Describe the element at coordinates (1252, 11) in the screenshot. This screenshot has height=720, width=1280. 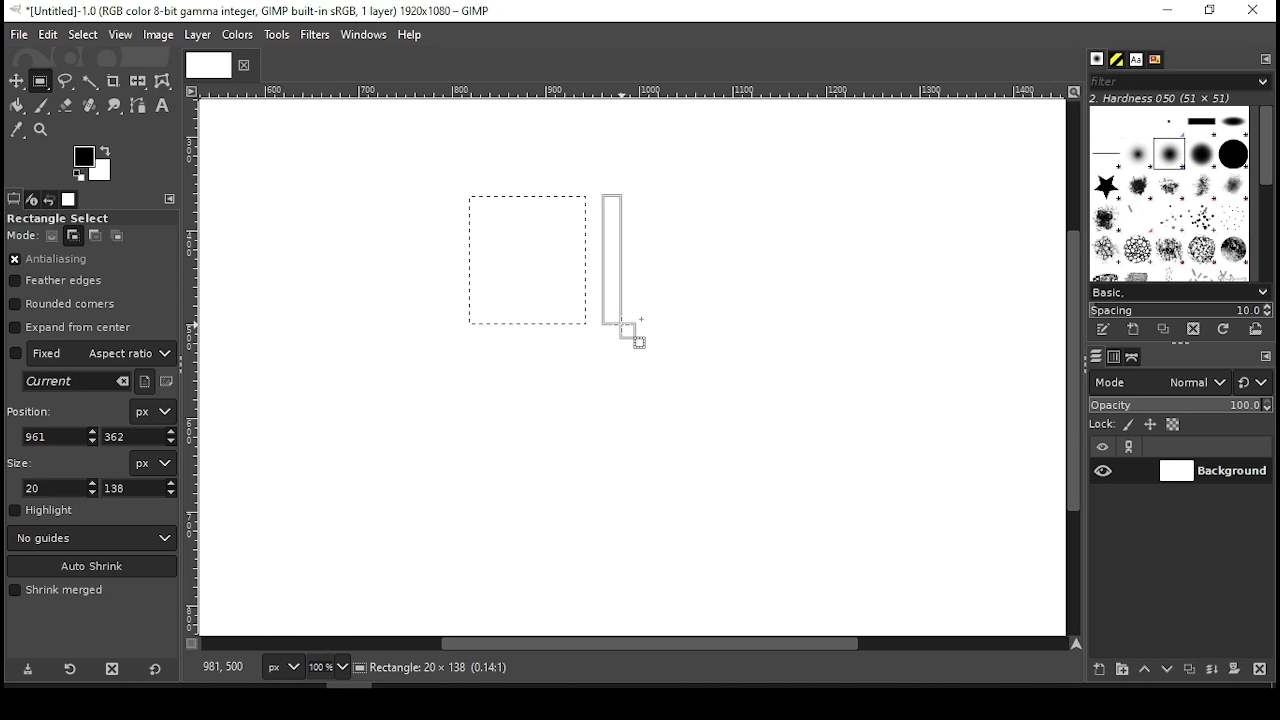
I see `close window` at that location.